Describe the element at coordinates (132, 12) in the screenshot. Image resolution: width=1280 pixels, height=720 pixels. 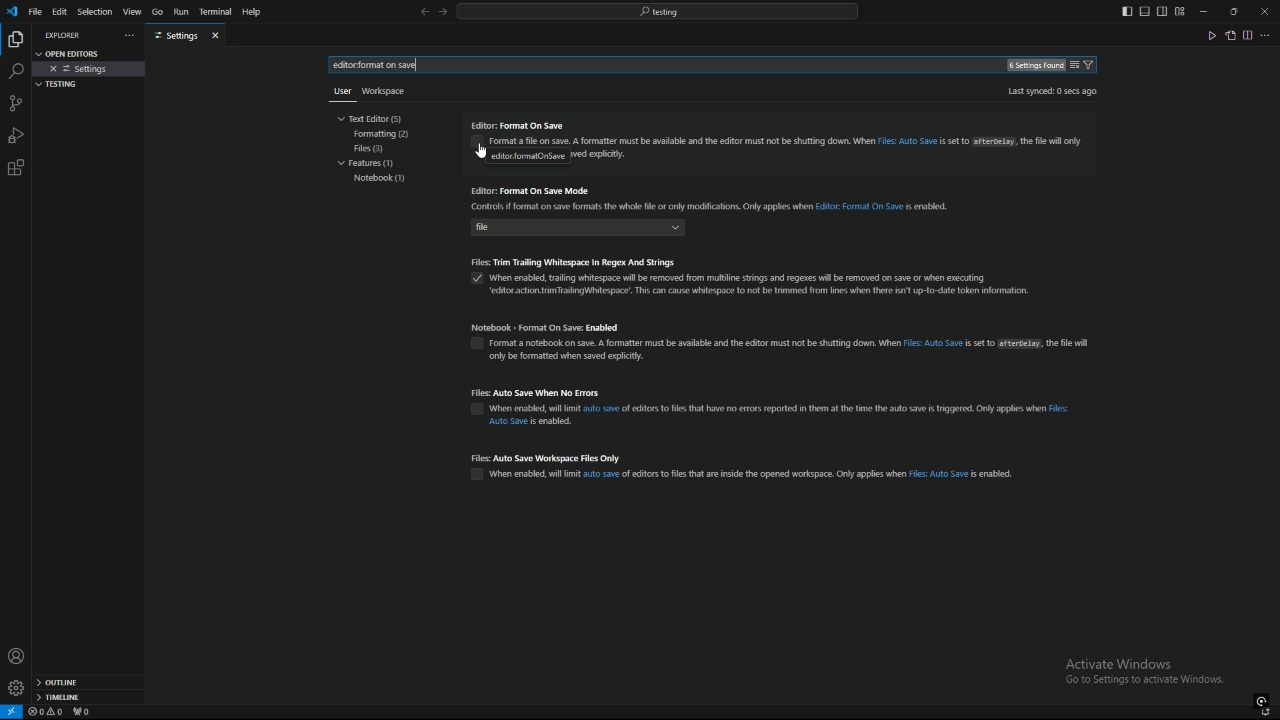
I see `view` at that location.